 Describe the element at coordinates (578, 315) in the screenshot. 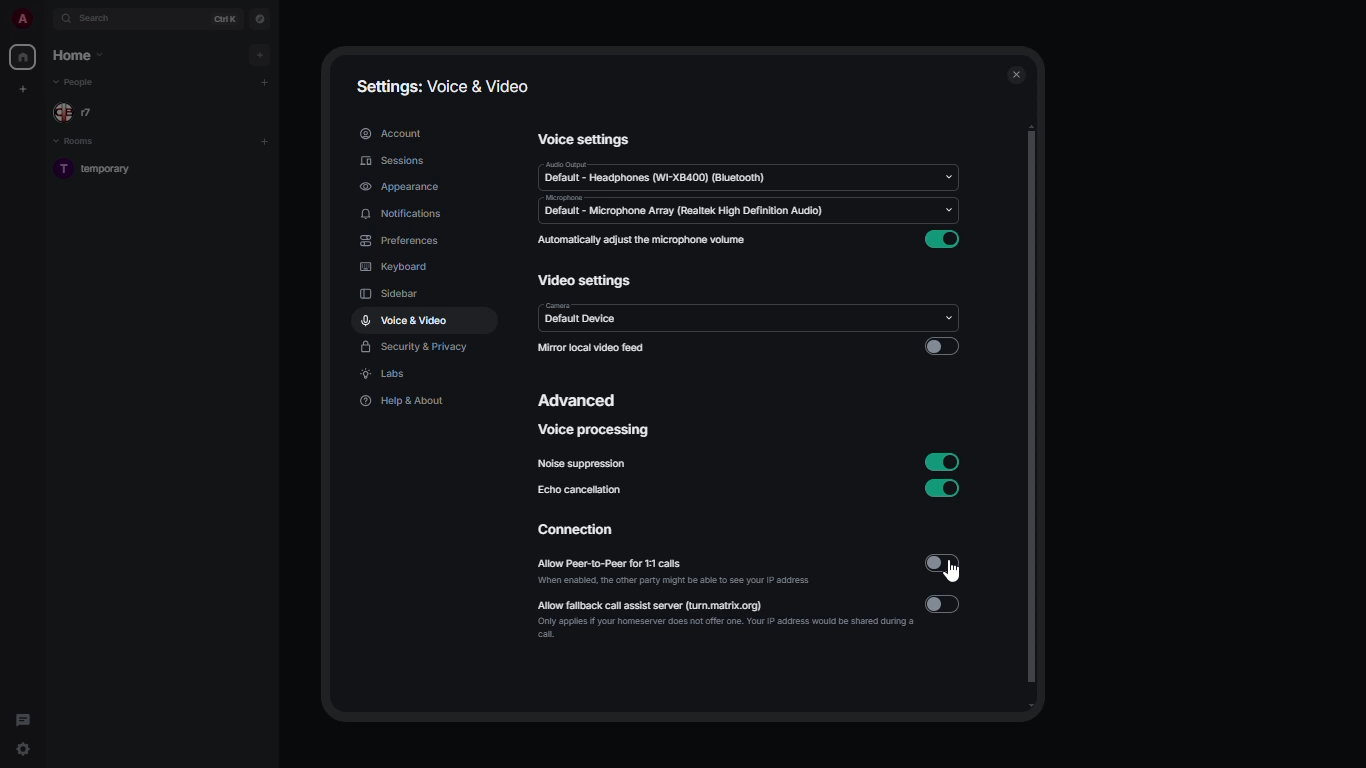

I see `camera default` at that location.